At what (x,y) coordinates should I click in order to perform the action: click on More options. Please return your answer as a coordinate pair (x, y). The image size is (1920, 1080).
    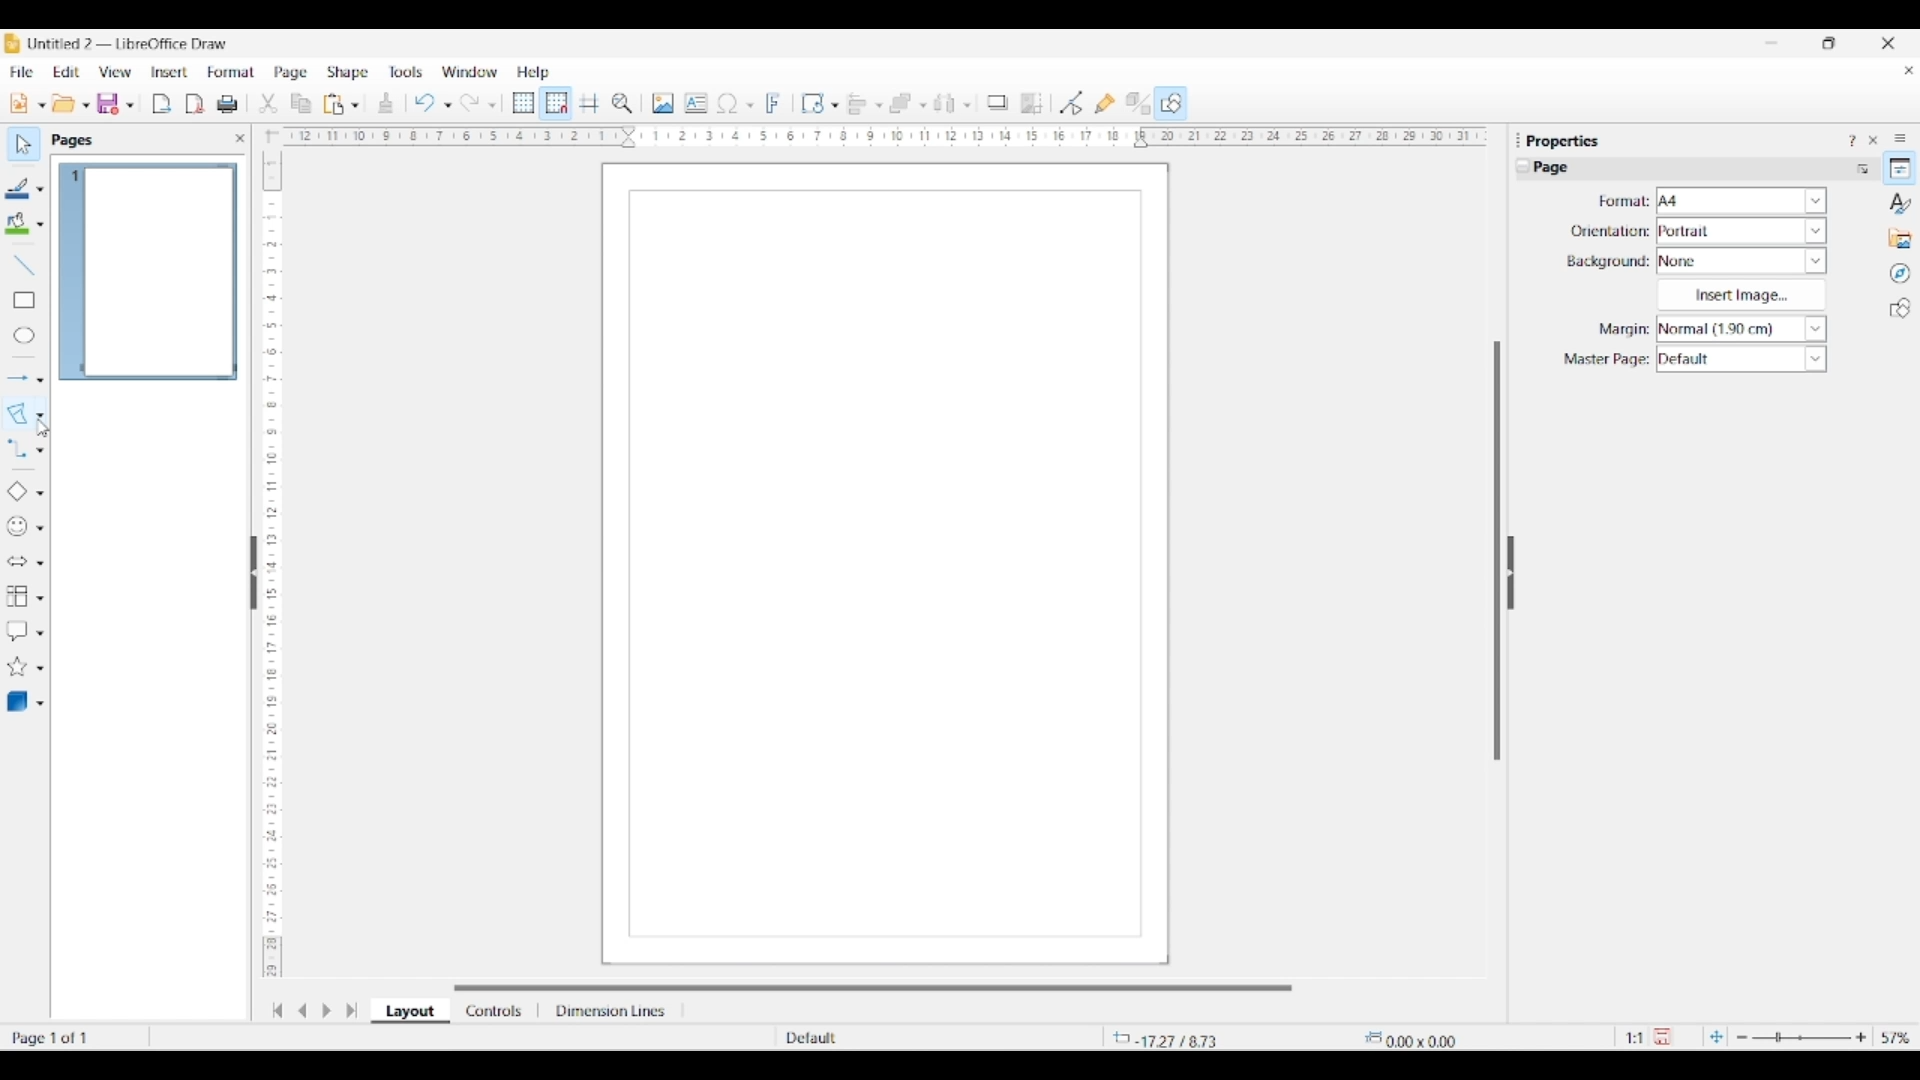
    Looking at the image, I should click on (1862, 168).